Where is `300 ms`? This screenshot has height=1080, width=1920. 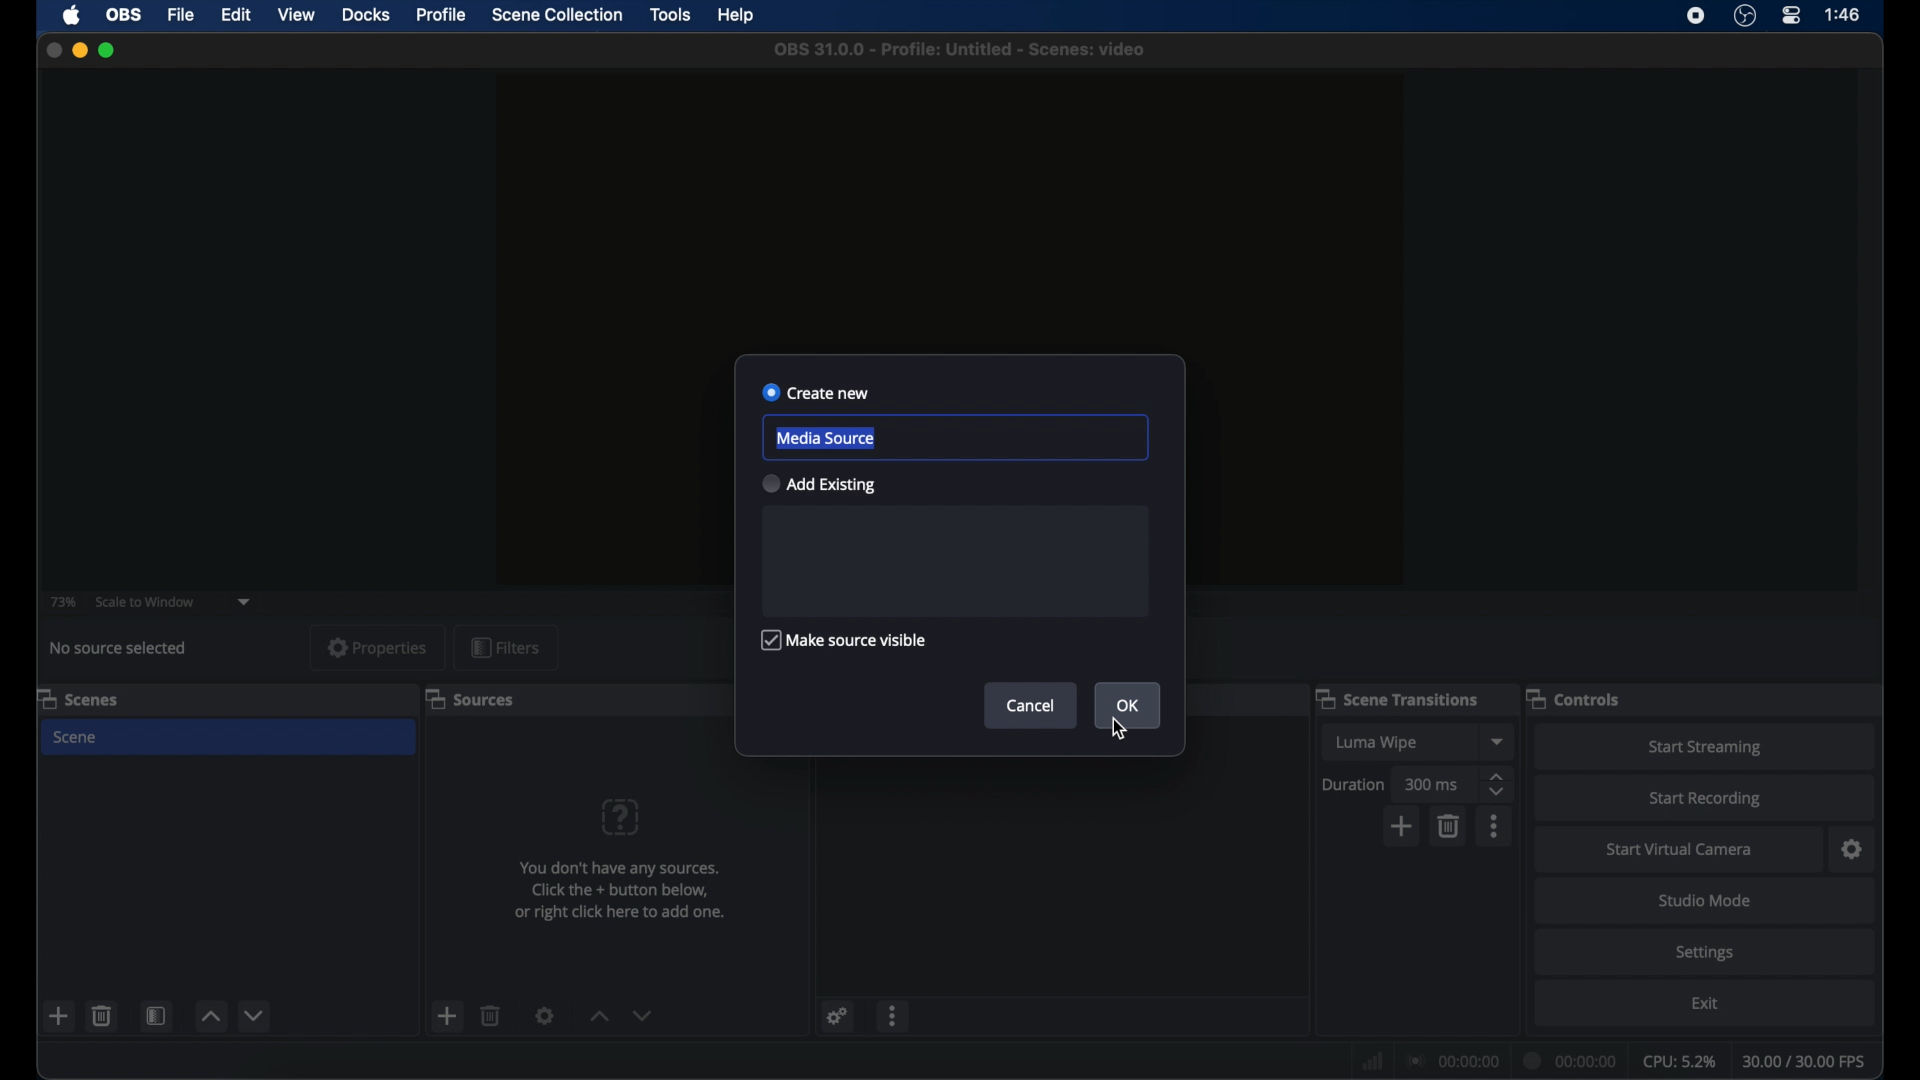 300 ms is located at coordinates (1432, 784).